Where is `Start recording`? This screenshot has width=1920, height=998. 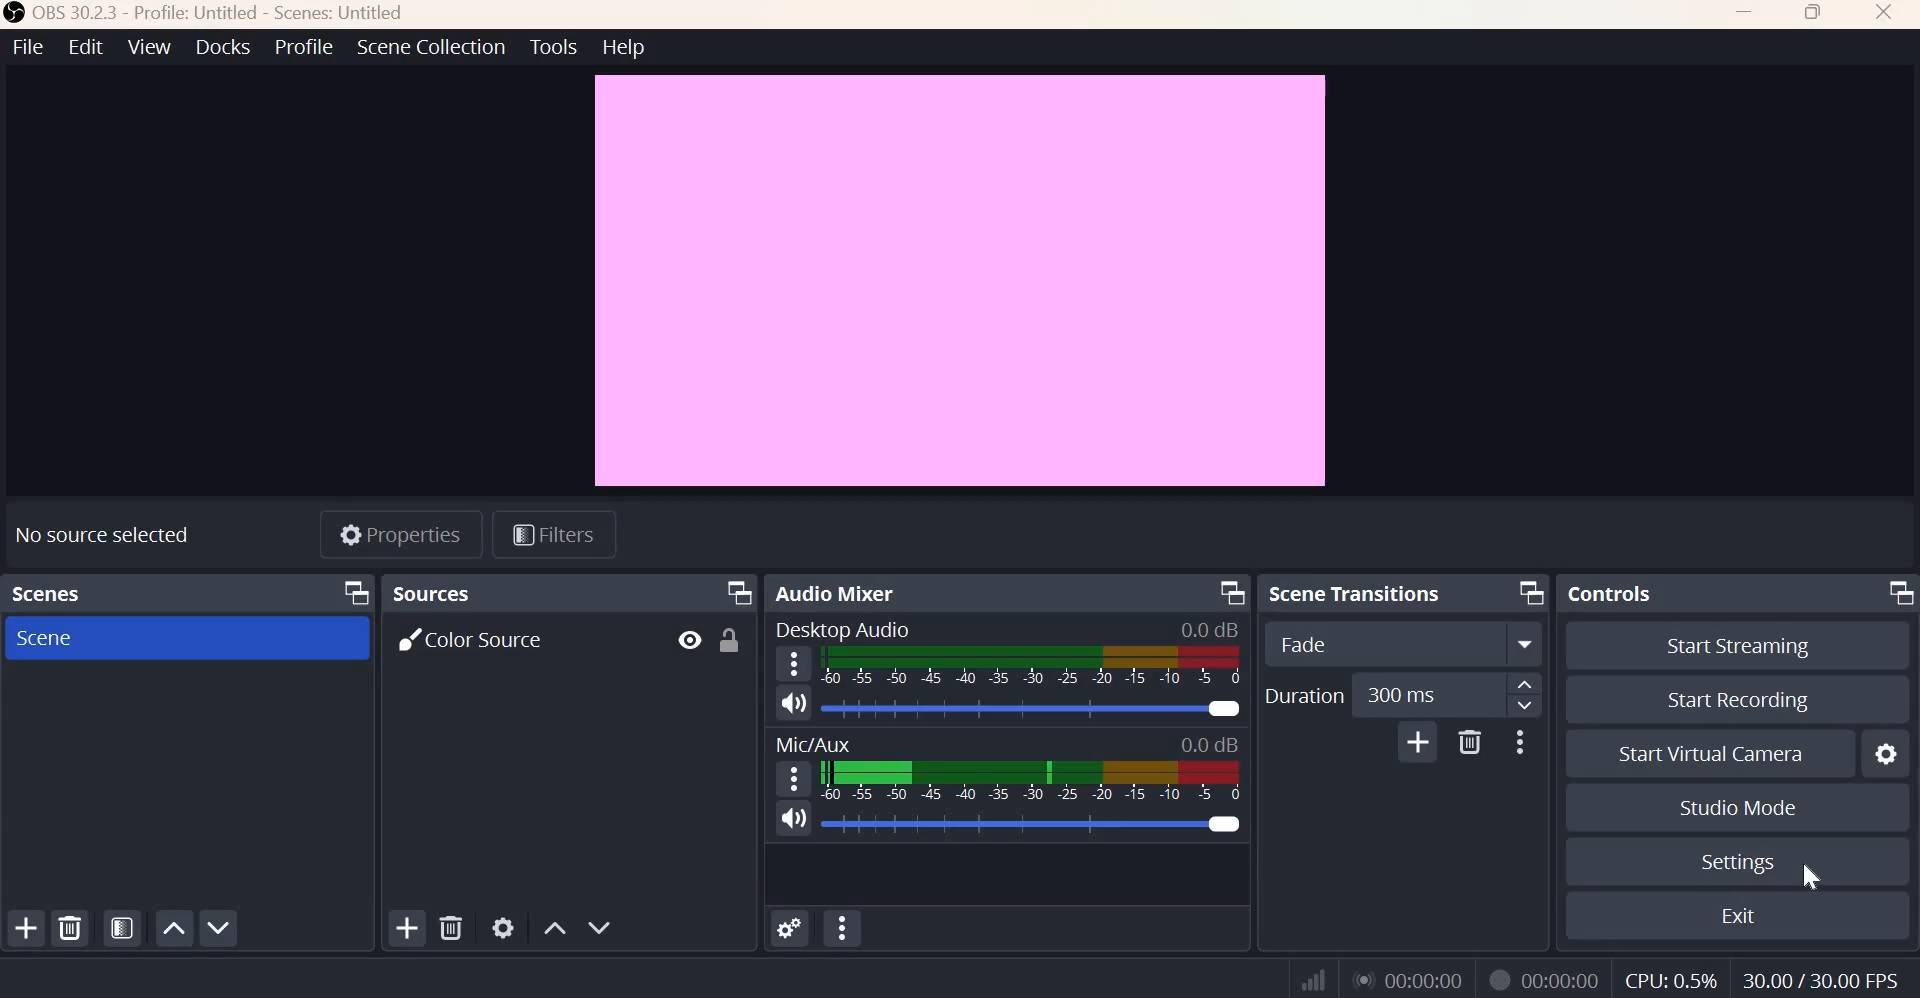
Start recording is located at coordinates (1738, 698).